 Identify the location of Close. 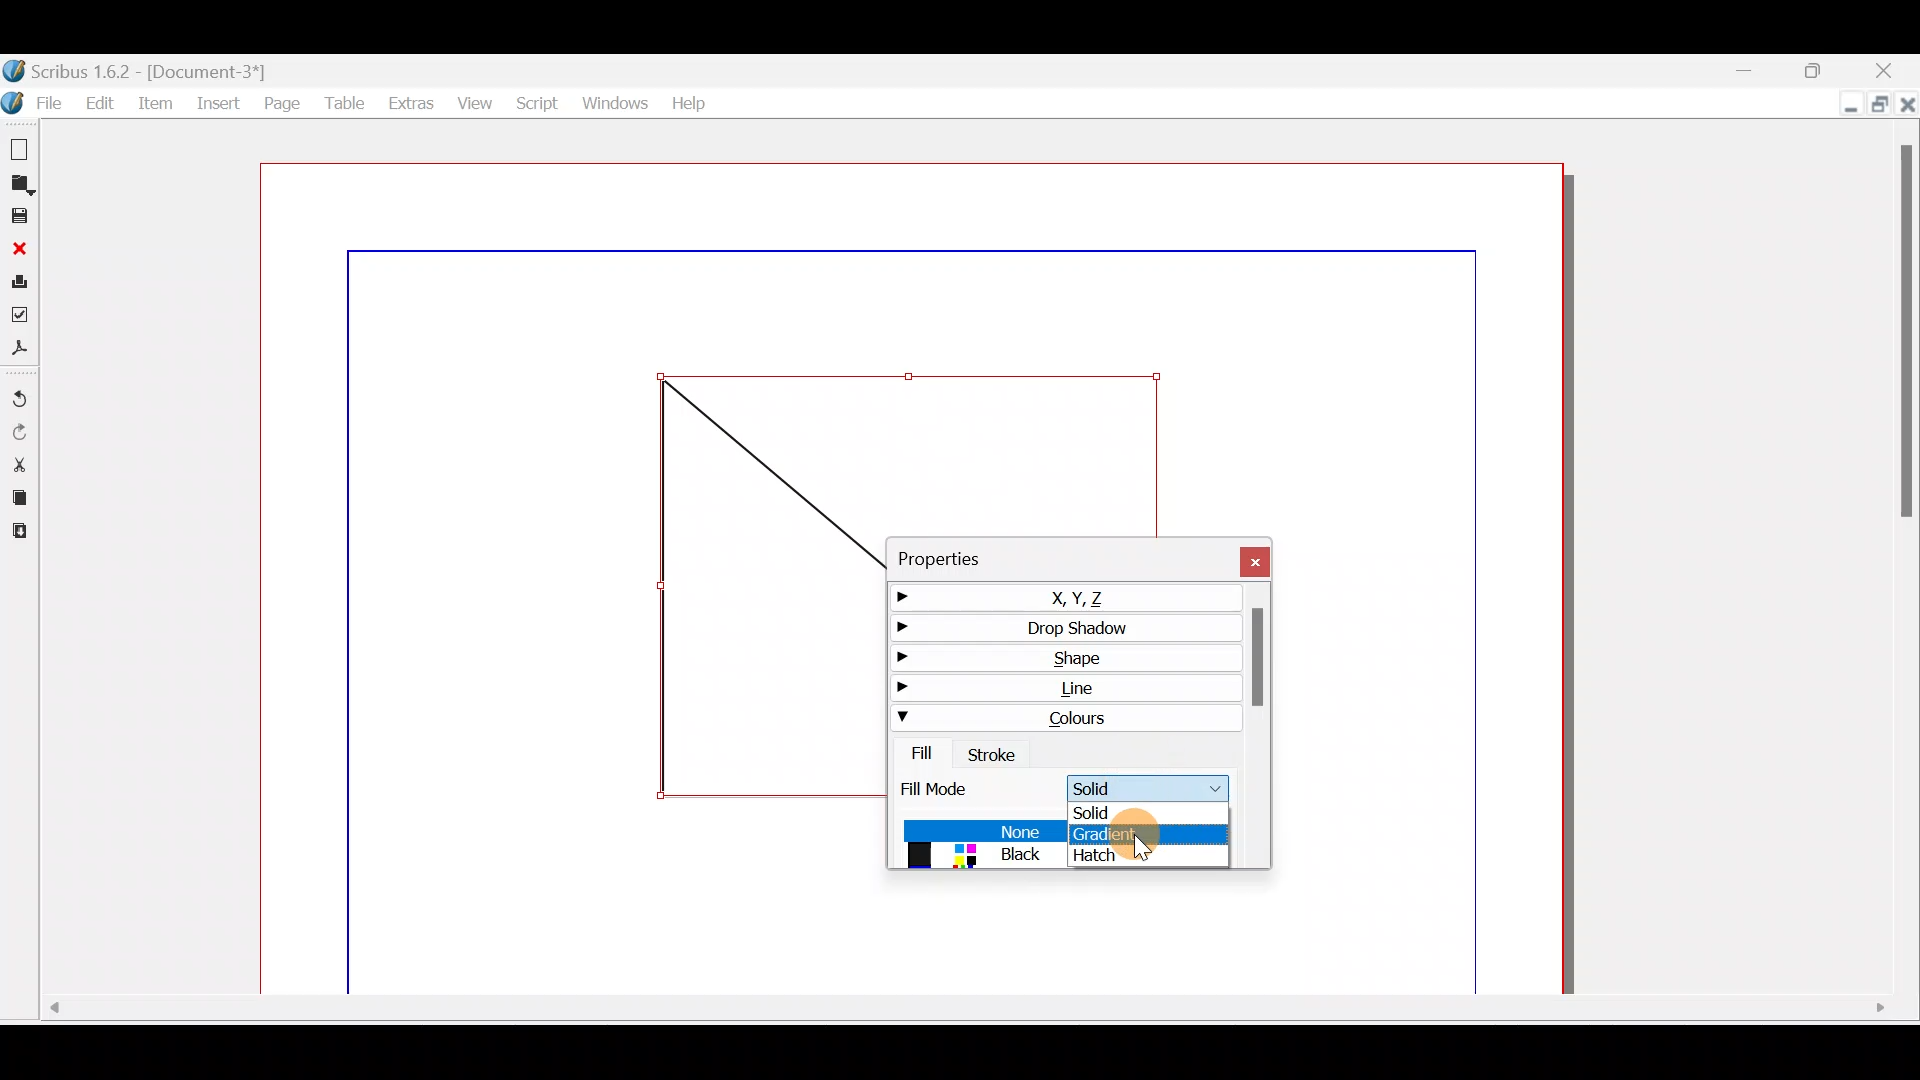
(1906, 110).